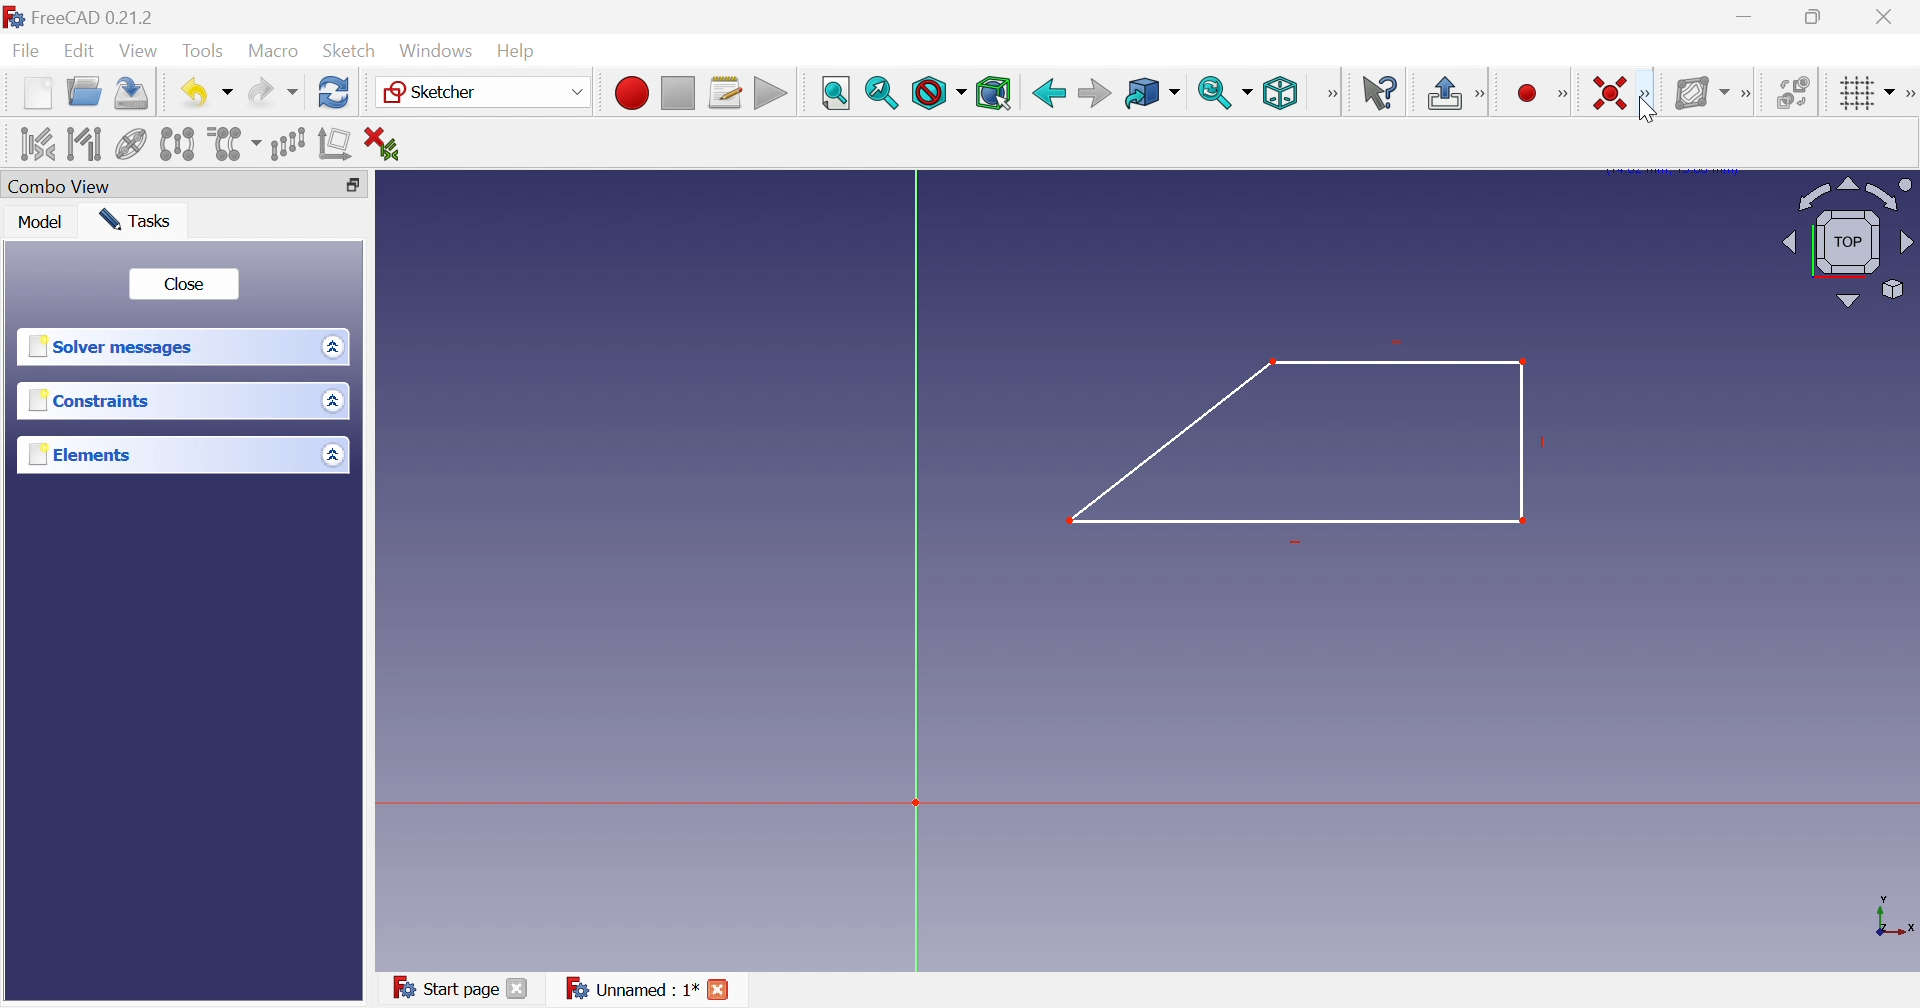 Image resolution: width=1920 pixels, height=1008 pixels. I want to click on Sketcher, so click(436, 93).